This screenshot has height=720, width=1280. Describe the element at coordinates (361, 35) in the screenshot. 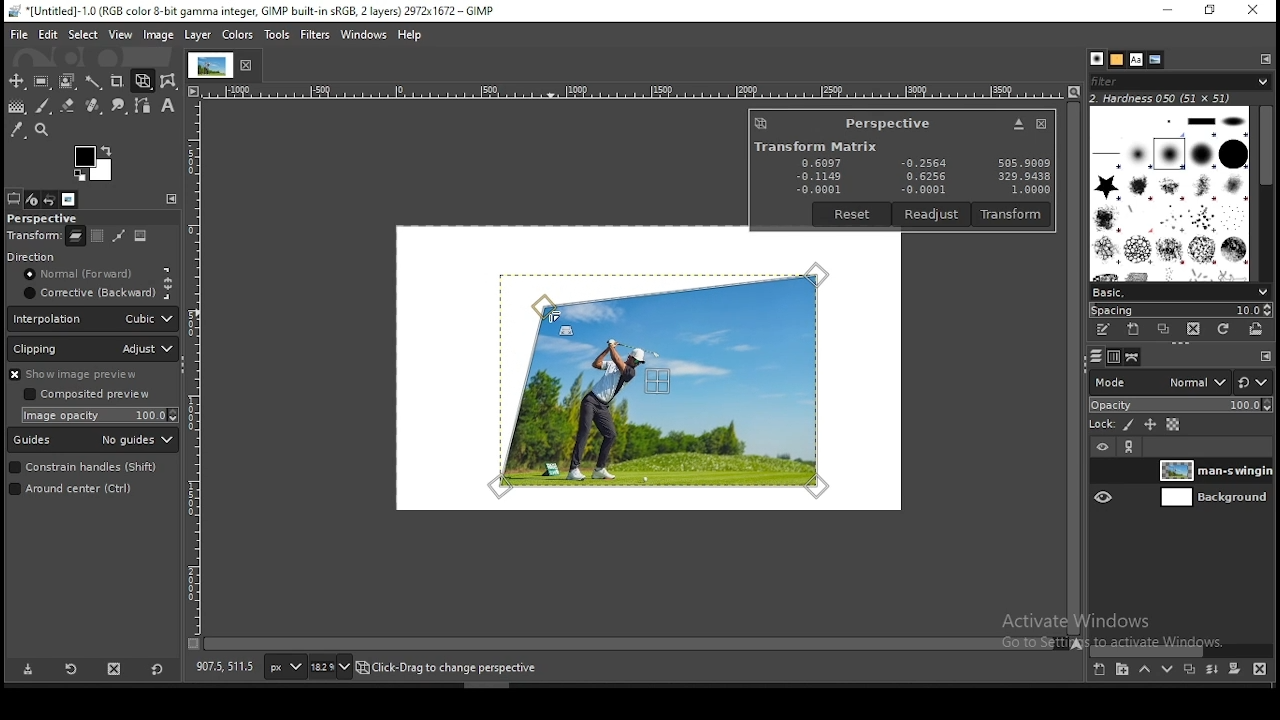

I see `windows` at that location.